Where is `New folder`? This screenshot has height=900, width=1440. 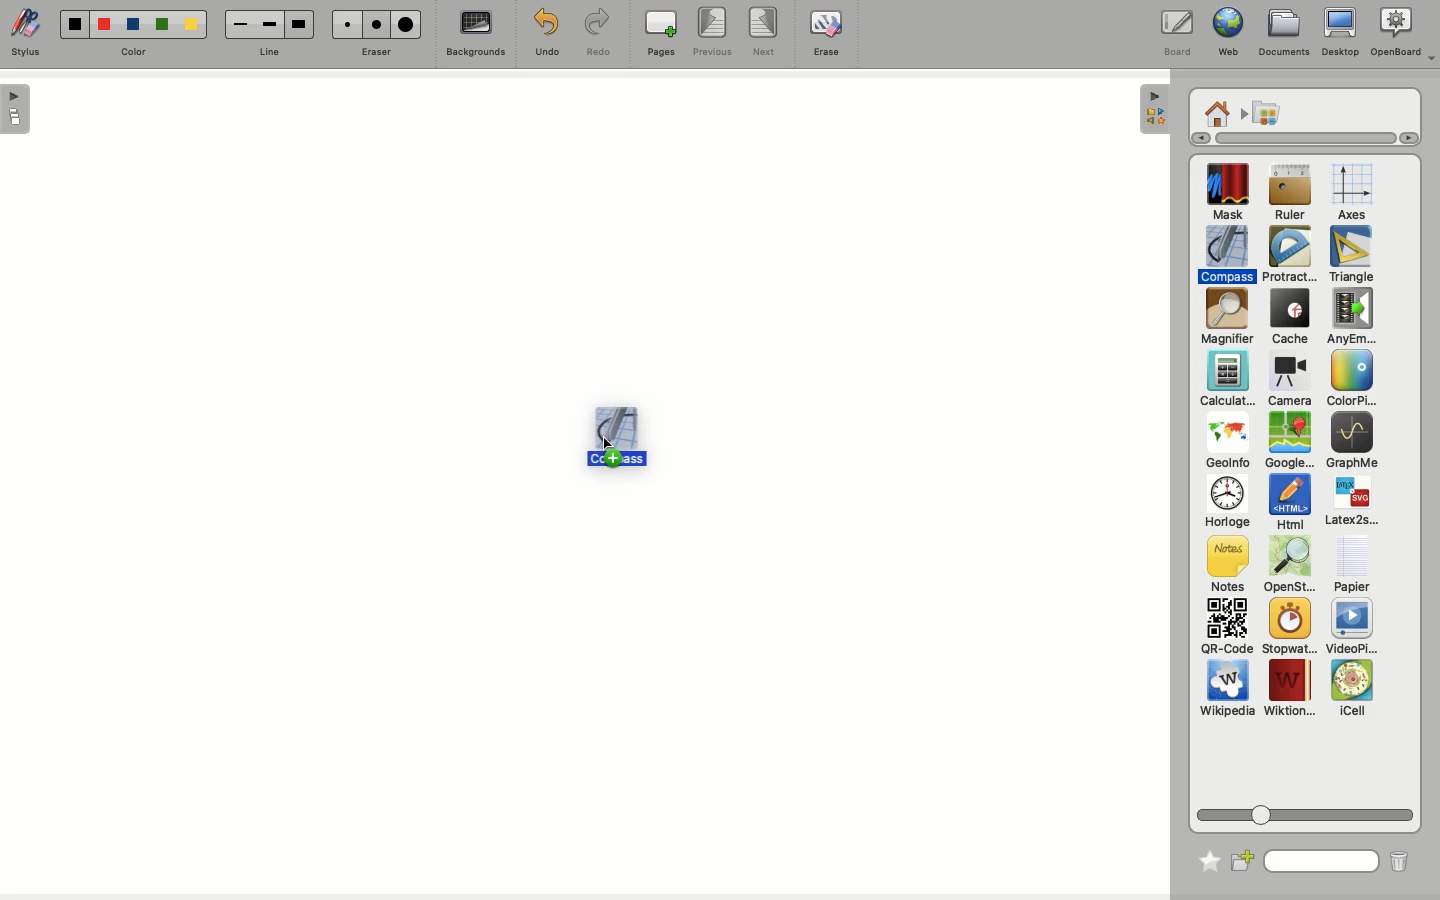
New folder is located at coordinates (1244, 859).